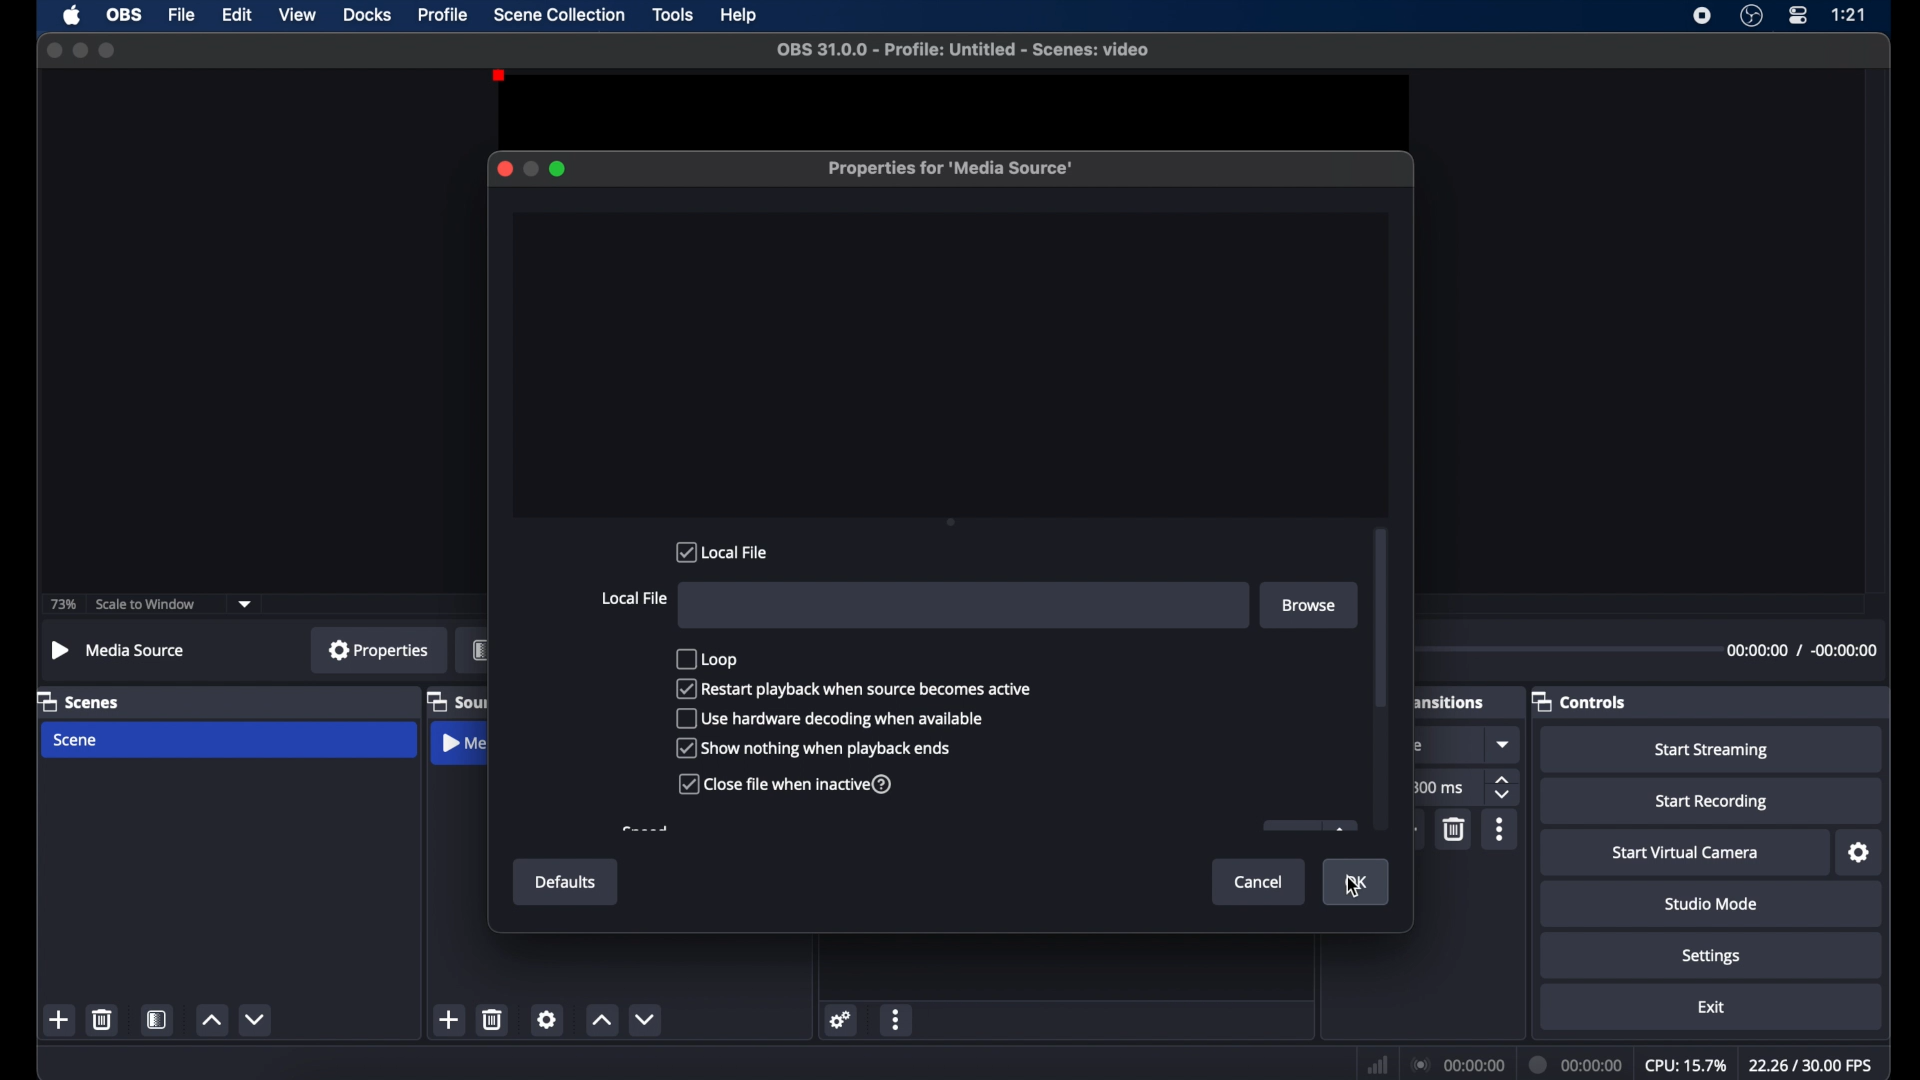 The width and height of the screenshot is (1920, 1080). What do you see at coordinates (1576, 1064) in the screenshot?
I see `duration` at bounding box center [1576, 1064].